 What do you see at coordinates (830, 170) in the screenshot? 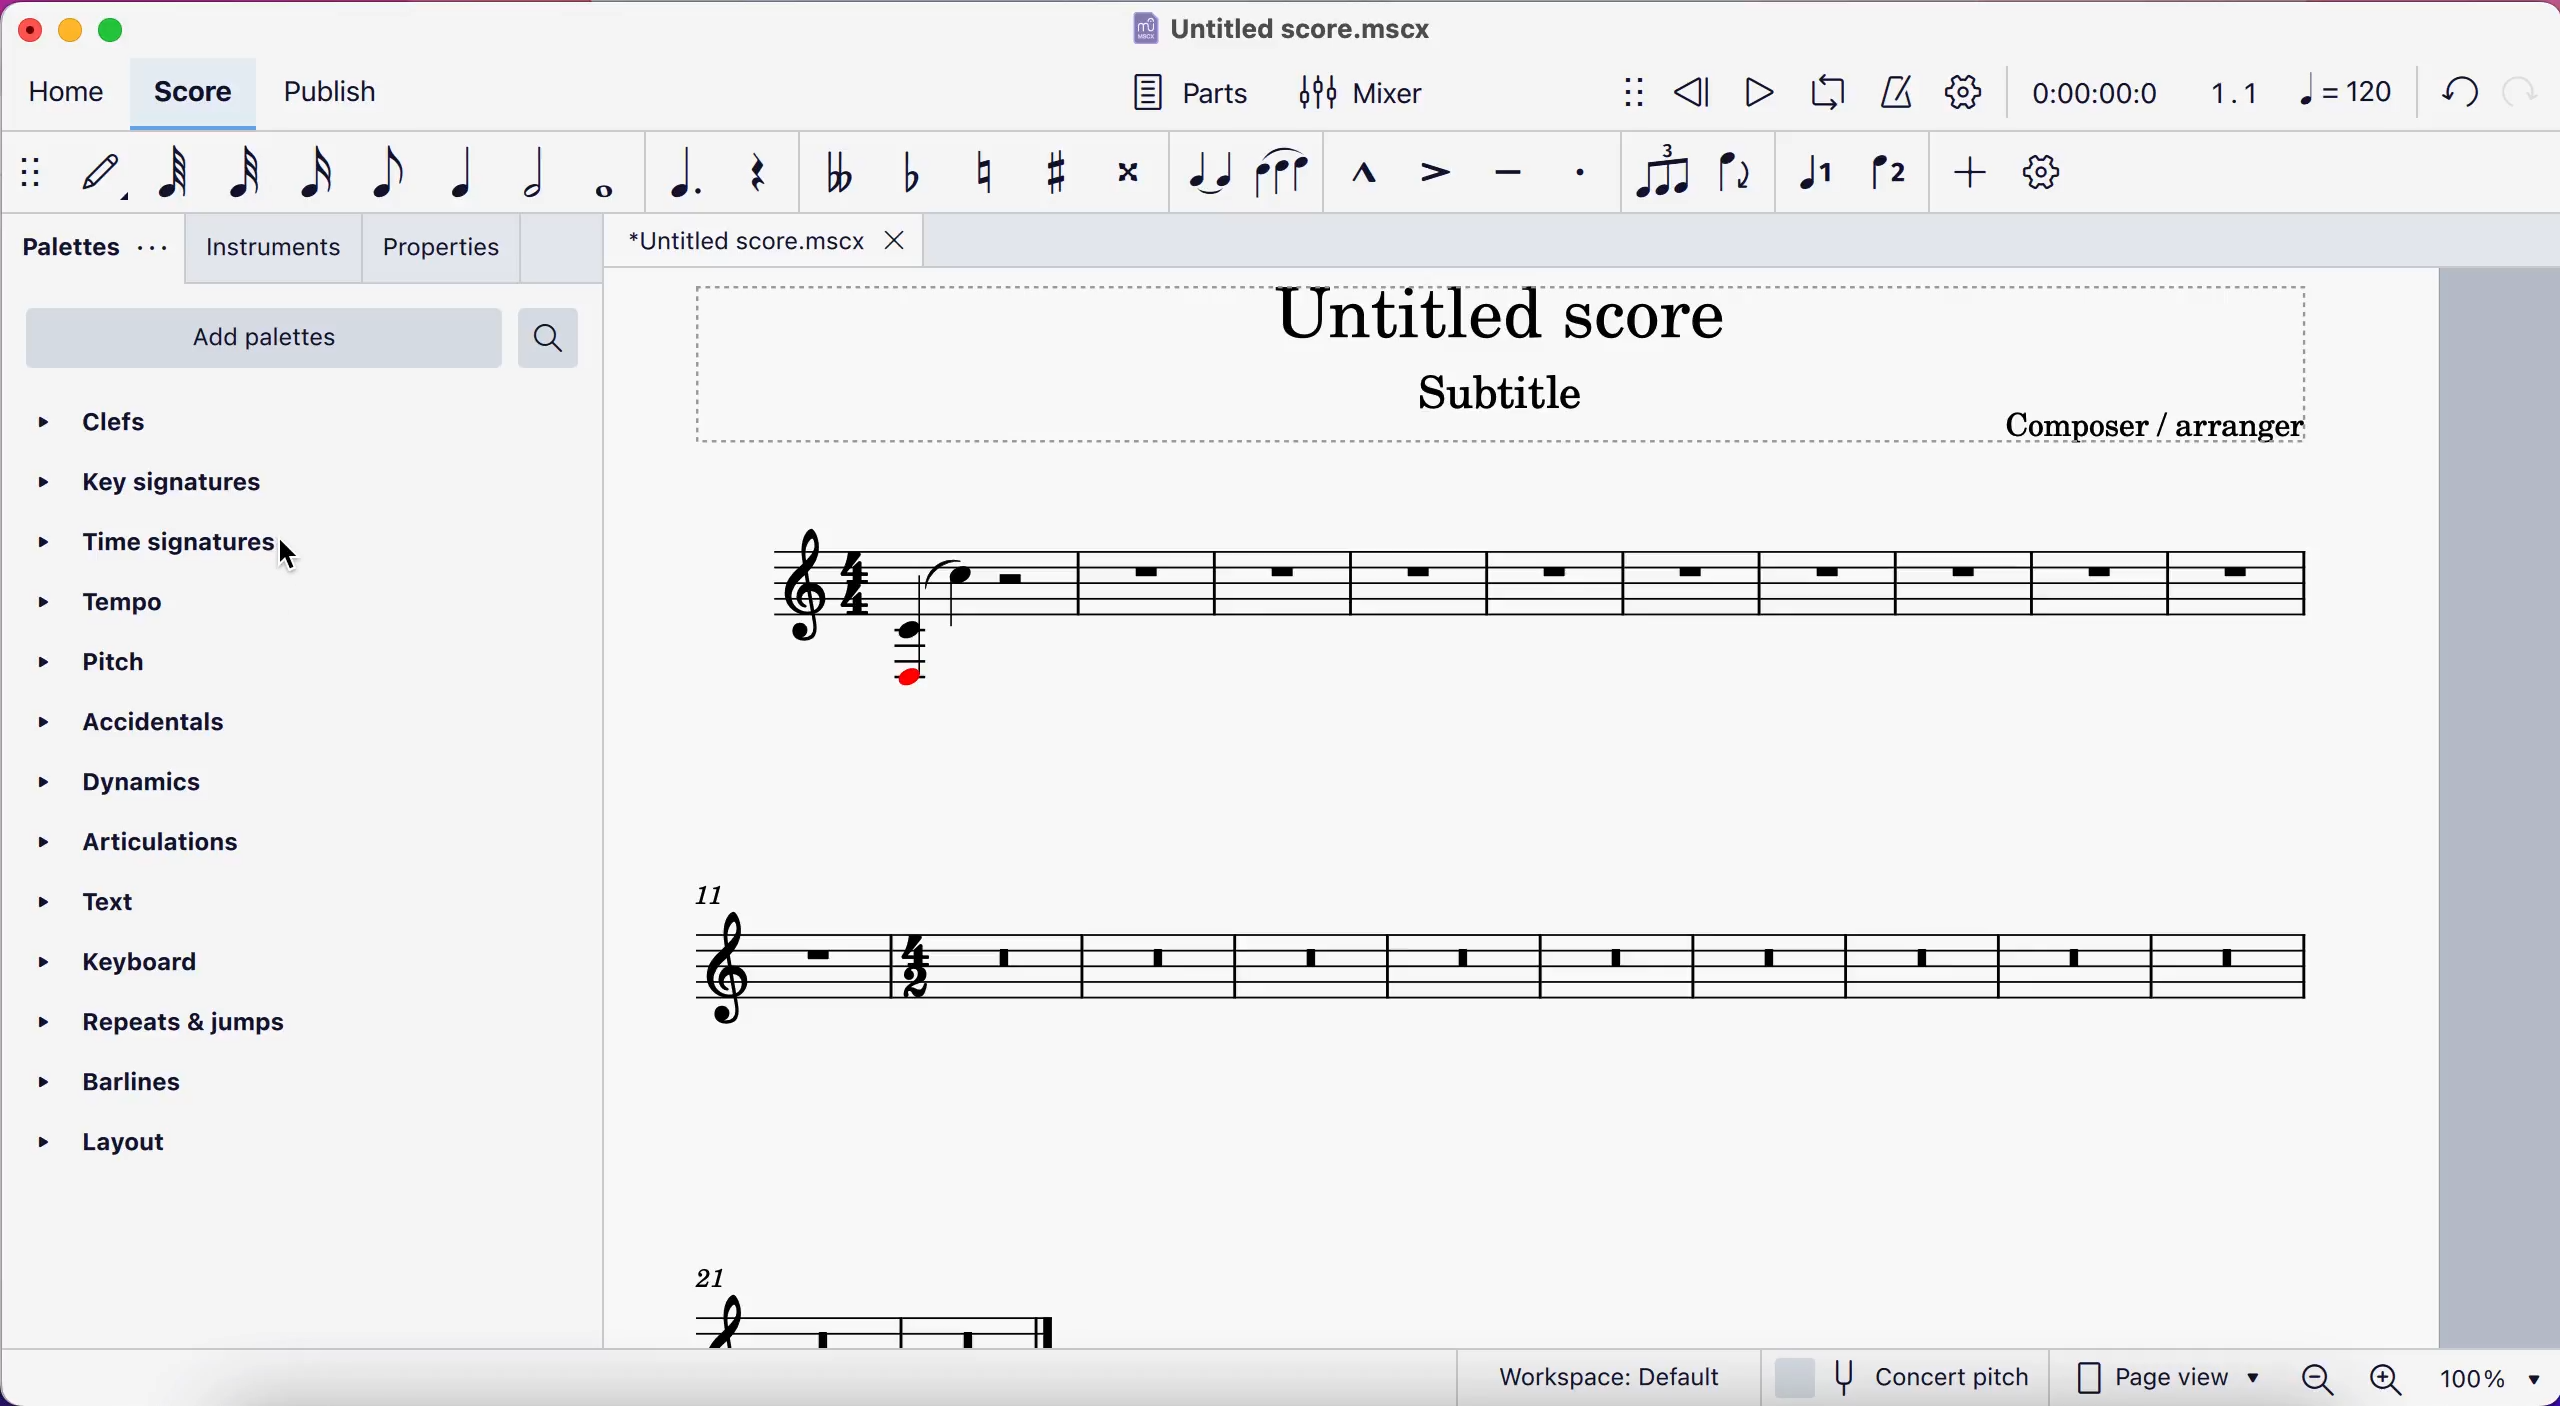
I see `flat` at bounding box center [830, 170].